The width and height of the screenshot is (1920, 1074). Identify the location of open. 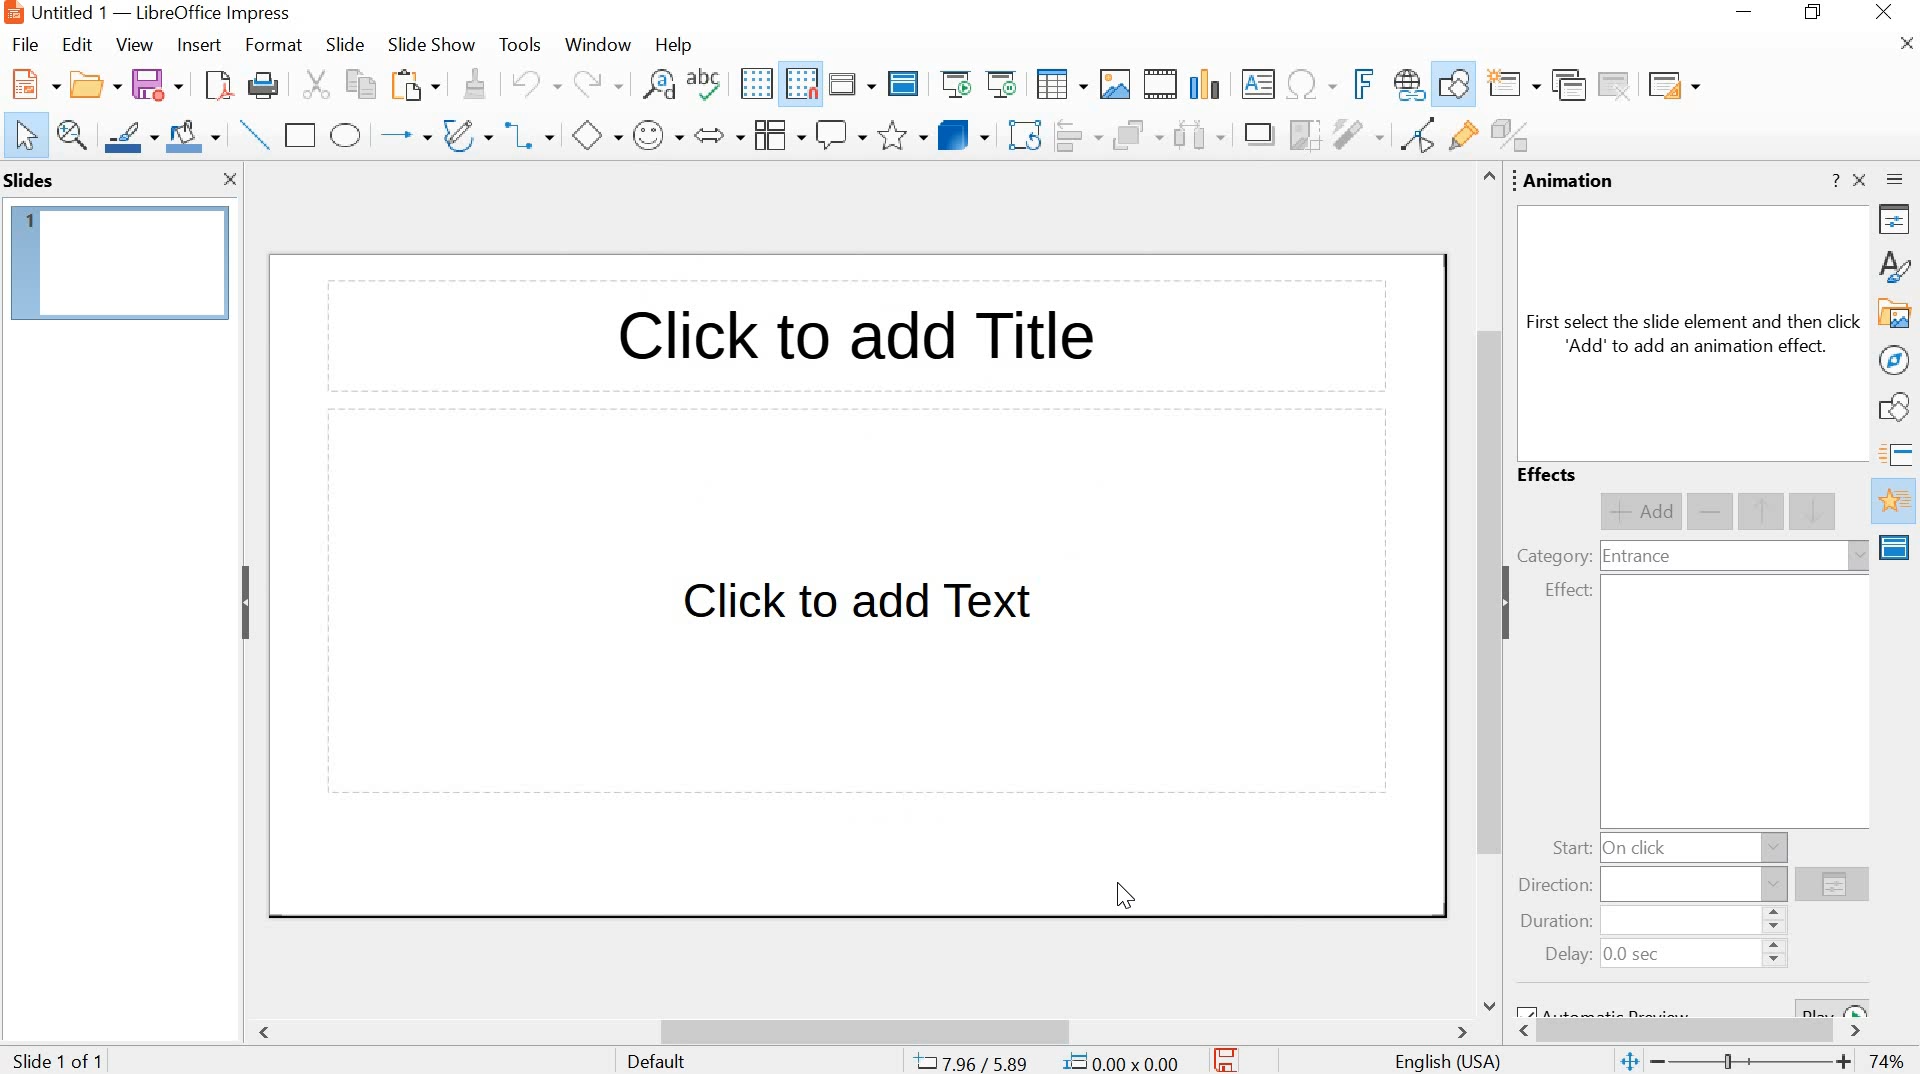
(92, 86).